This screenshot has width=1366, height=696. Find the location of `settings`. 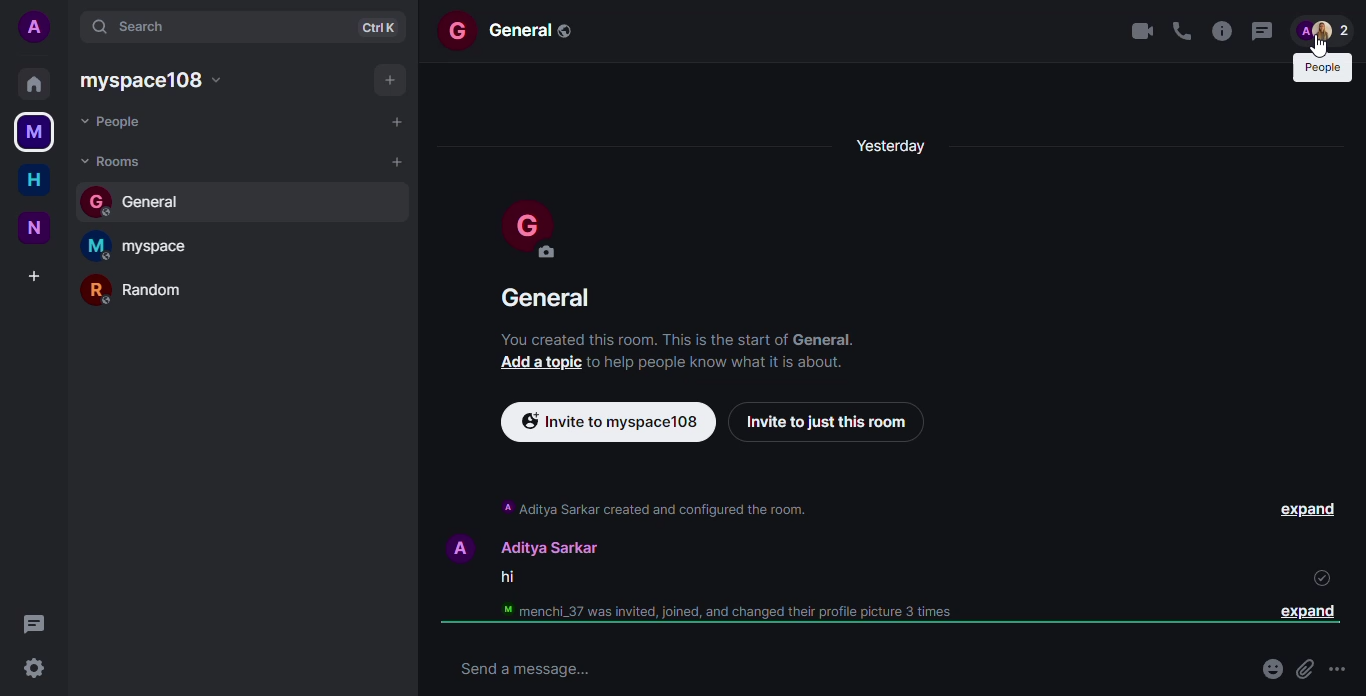

settings is located at coordinates (35, 669).